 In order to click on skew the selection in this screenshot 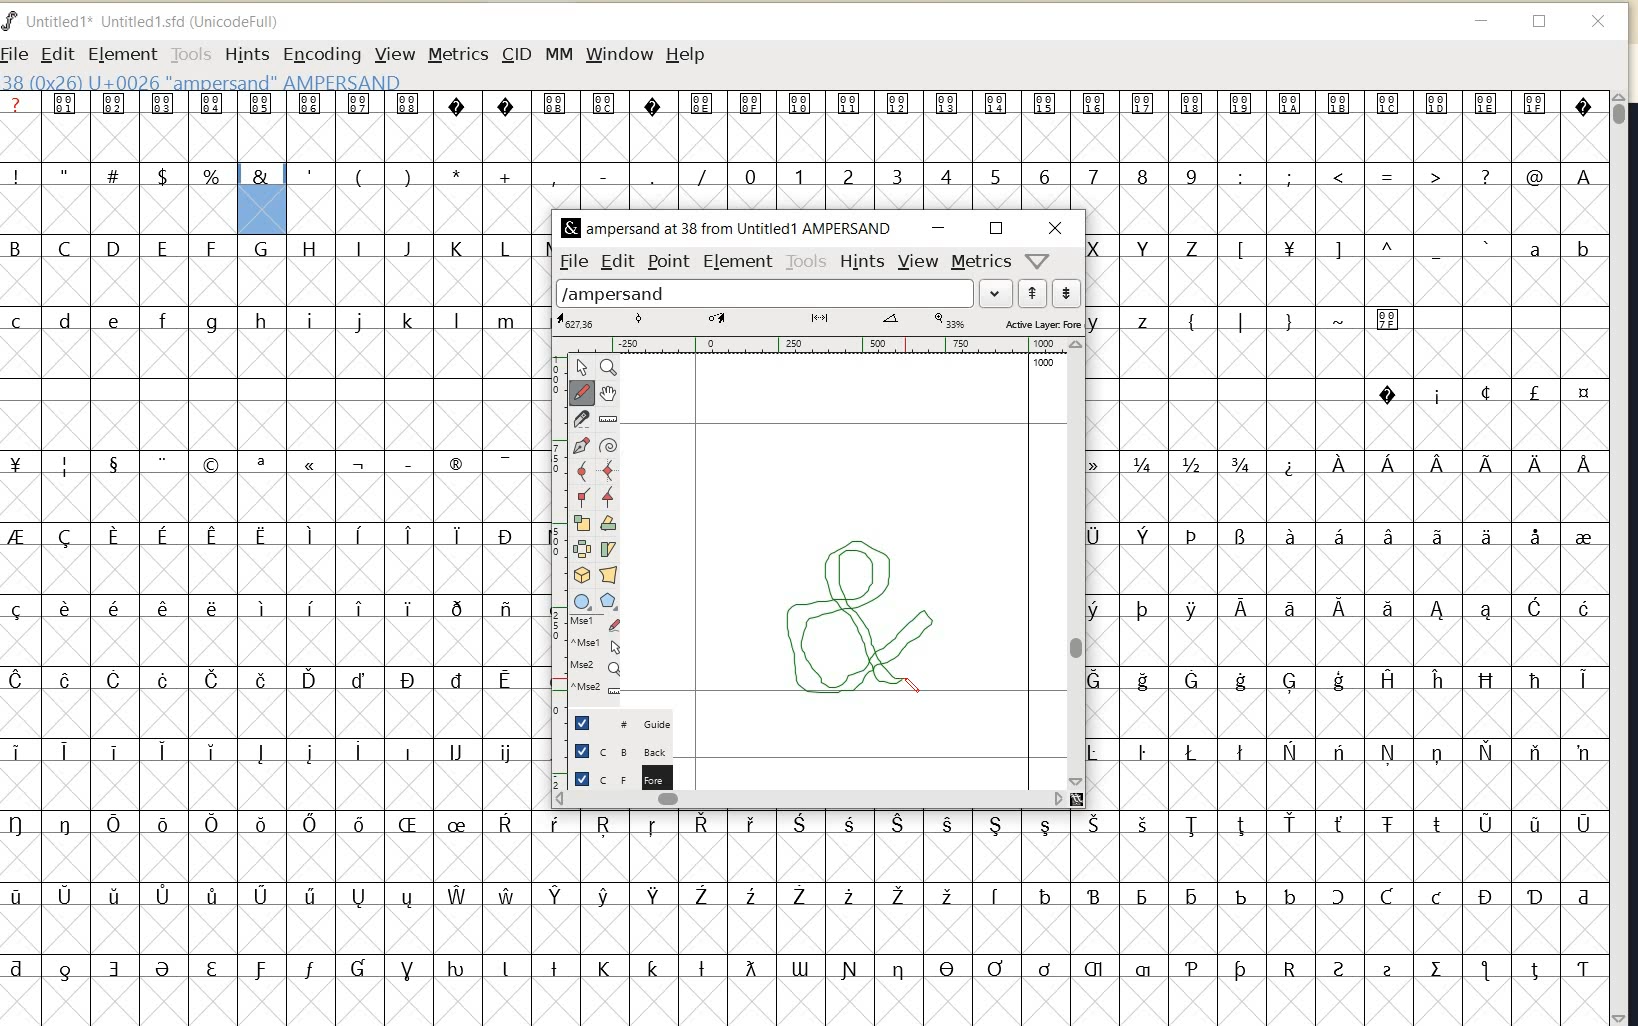, I will do `click(608, 549)`.